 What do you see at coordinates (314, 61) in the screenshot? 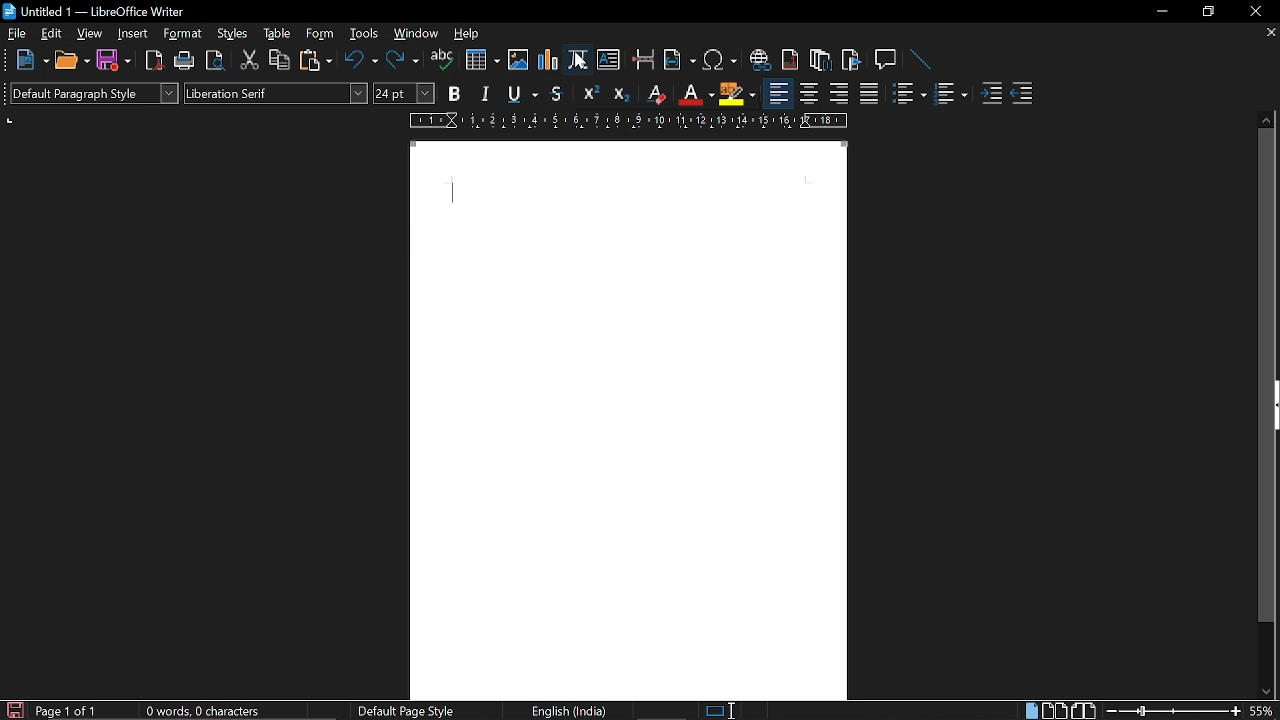
I see `paste` at bounding box center [314, 61].